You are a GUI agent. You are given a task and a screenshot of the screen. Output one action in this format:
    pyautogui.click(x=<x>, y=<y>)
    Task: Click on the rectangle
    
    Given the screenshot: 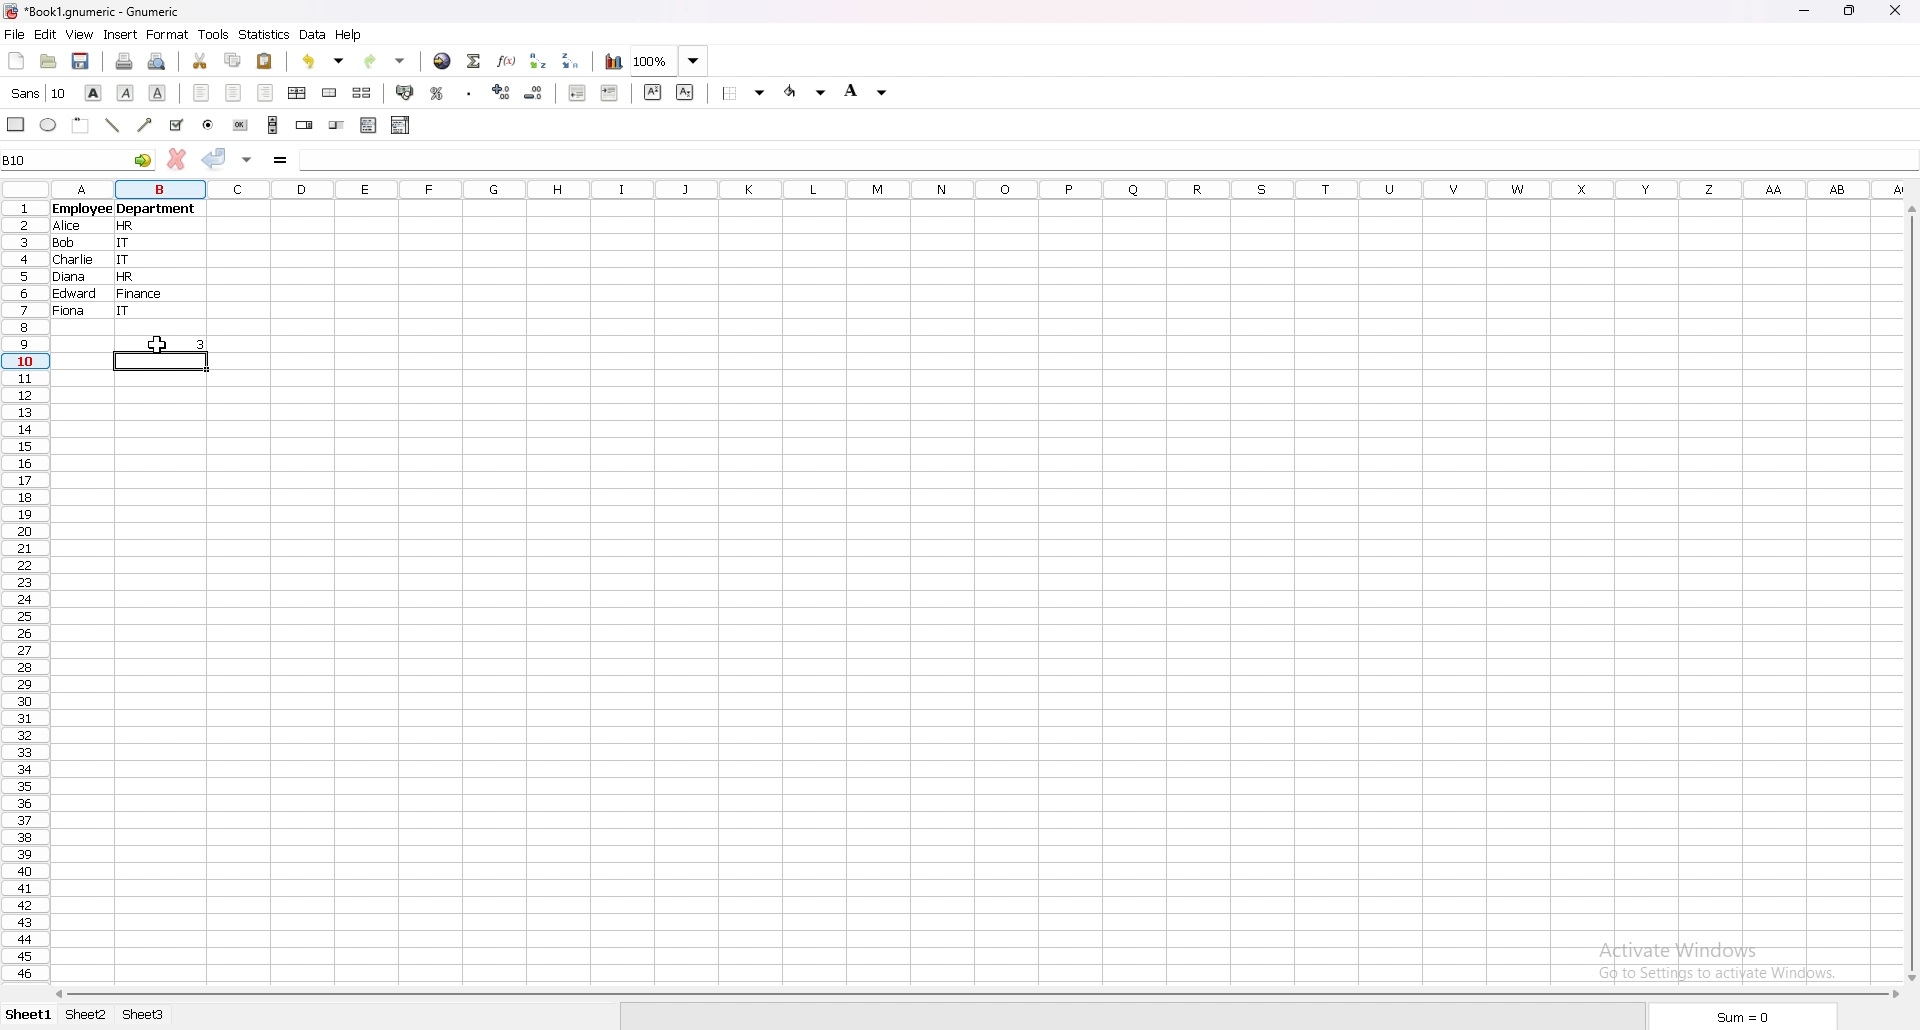 What is the action you would take?
    pyautogui.click(x=16, y=123)
    